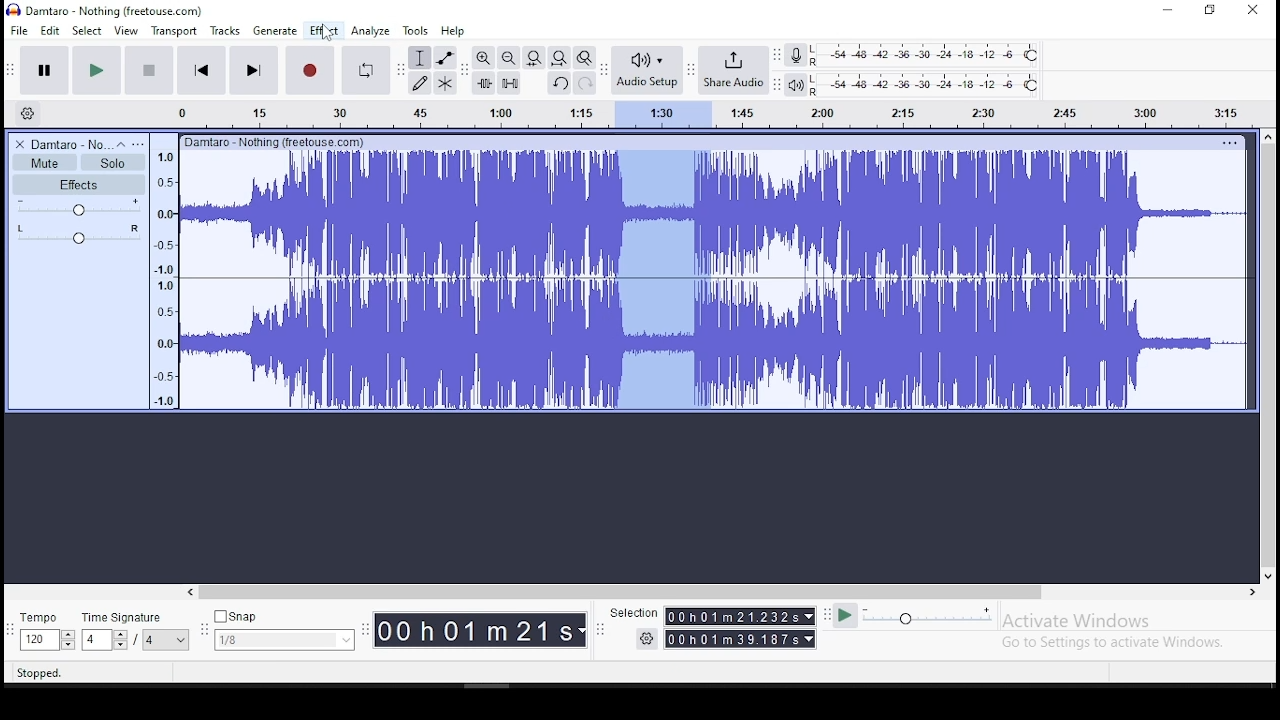 Image resolution: width=1280 pixels, height=720 pixels. What do you see at coordinates (323, 32) in the screenshot?
I see `effect` at bounding box center [323, 32].